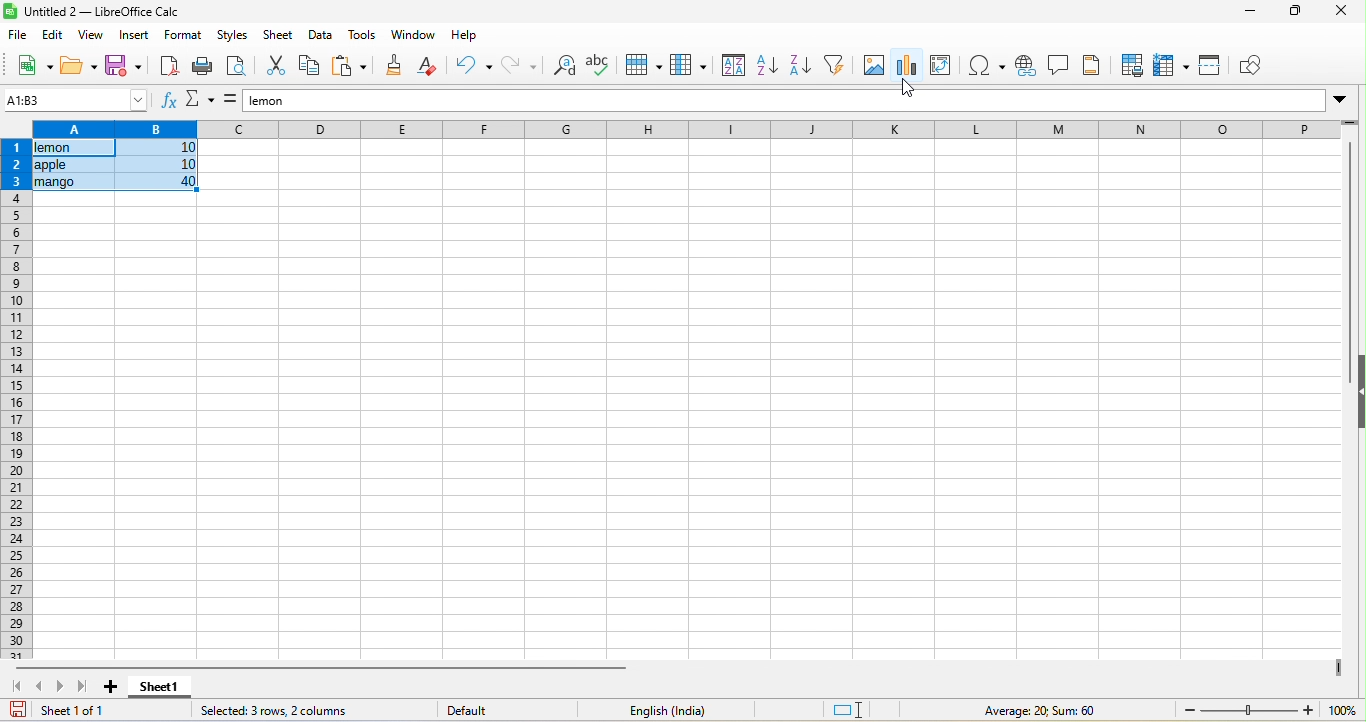  Describe the element at coordinates (121, 65) in the screenshot. I see `save` at that location.